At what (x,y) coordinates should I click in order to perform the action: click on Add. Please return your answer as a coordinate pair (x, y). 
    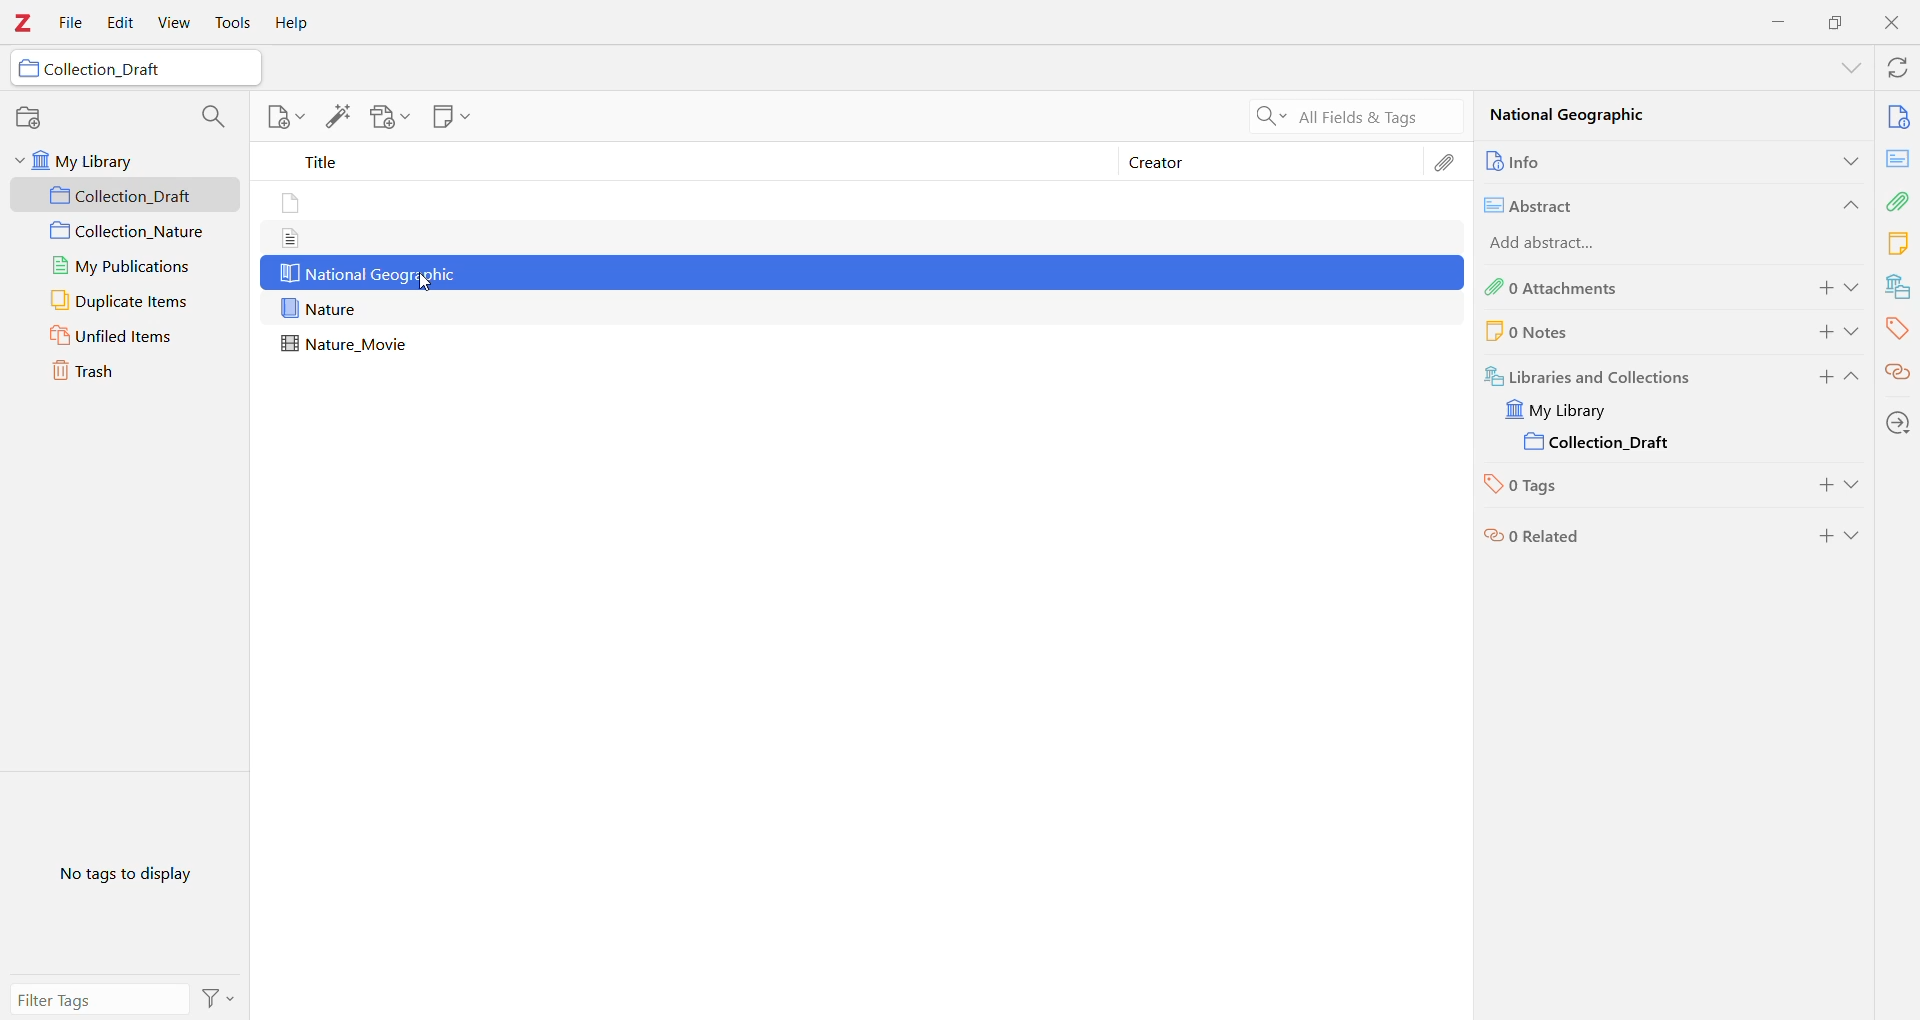
    Looking at the image, I should click on (1820, 332).